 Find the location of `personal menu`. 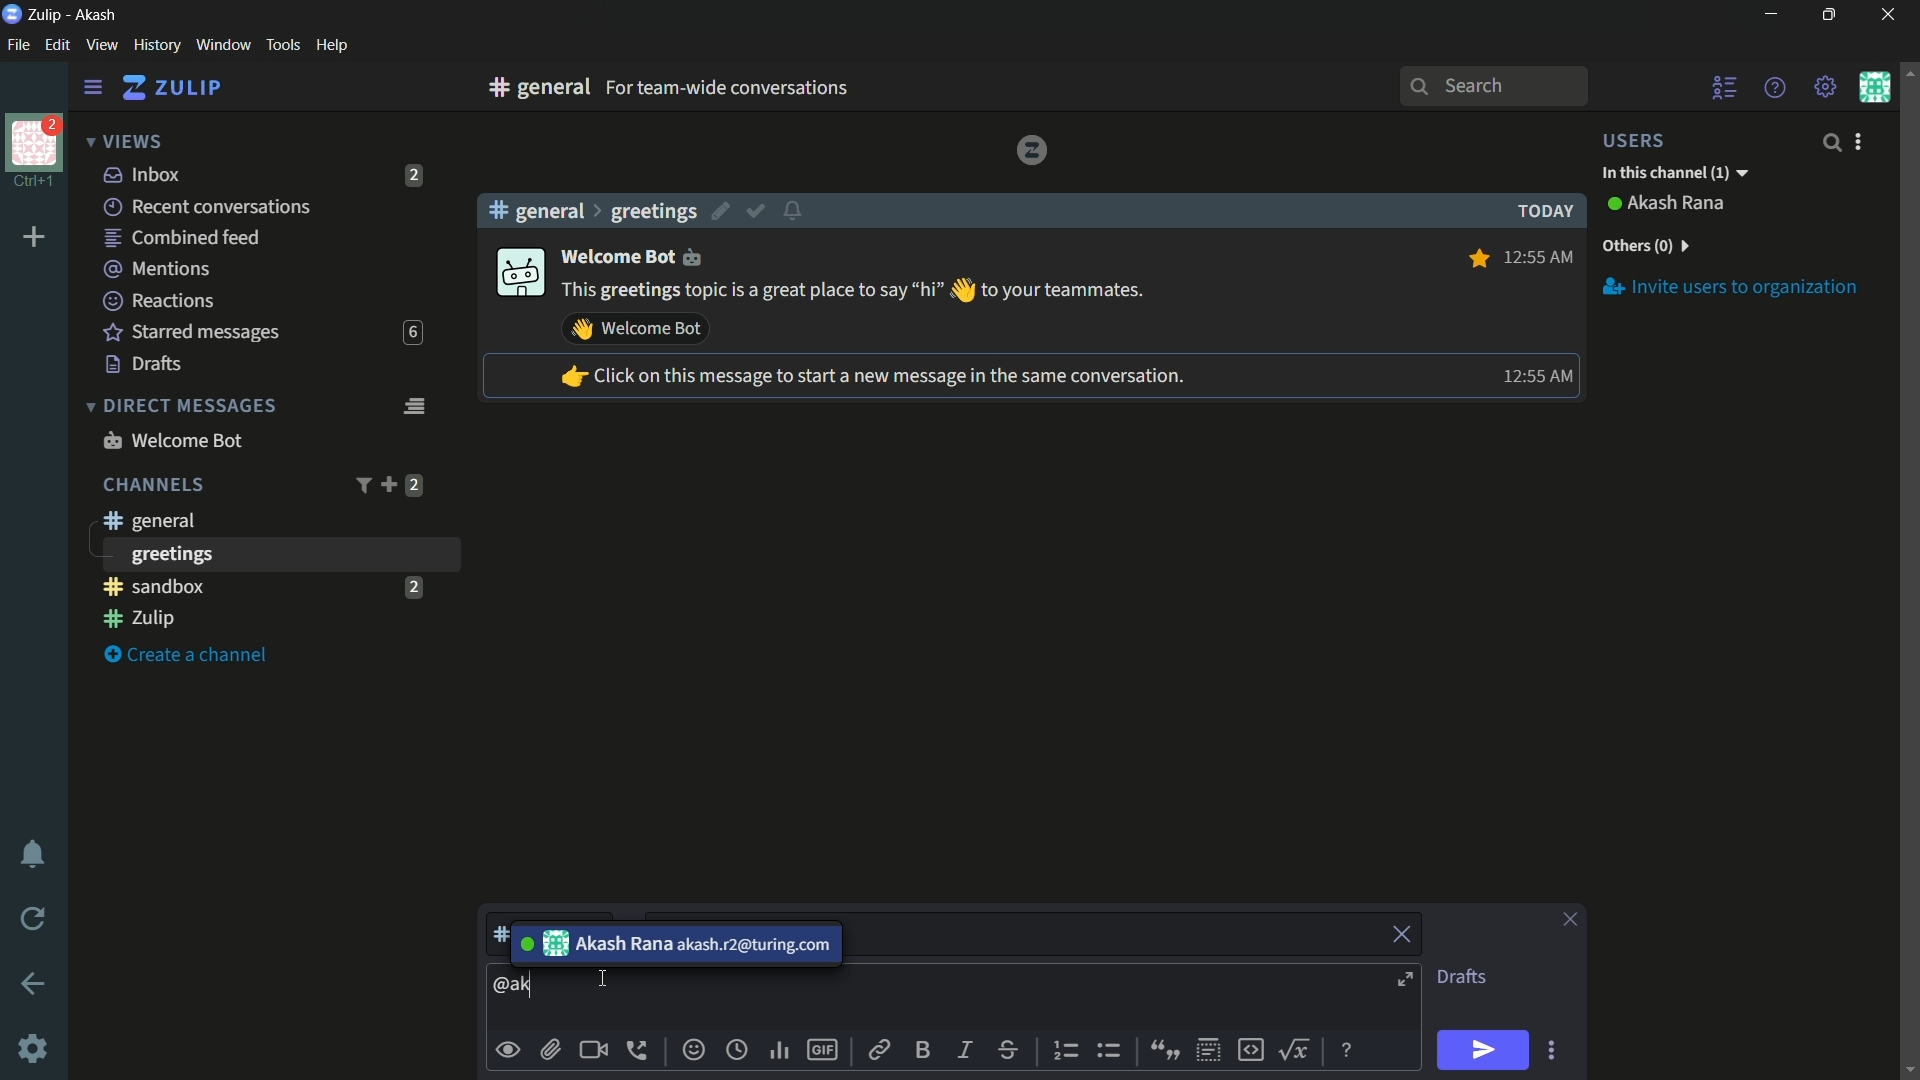

personal menu is located at coordinates (1874, 87).